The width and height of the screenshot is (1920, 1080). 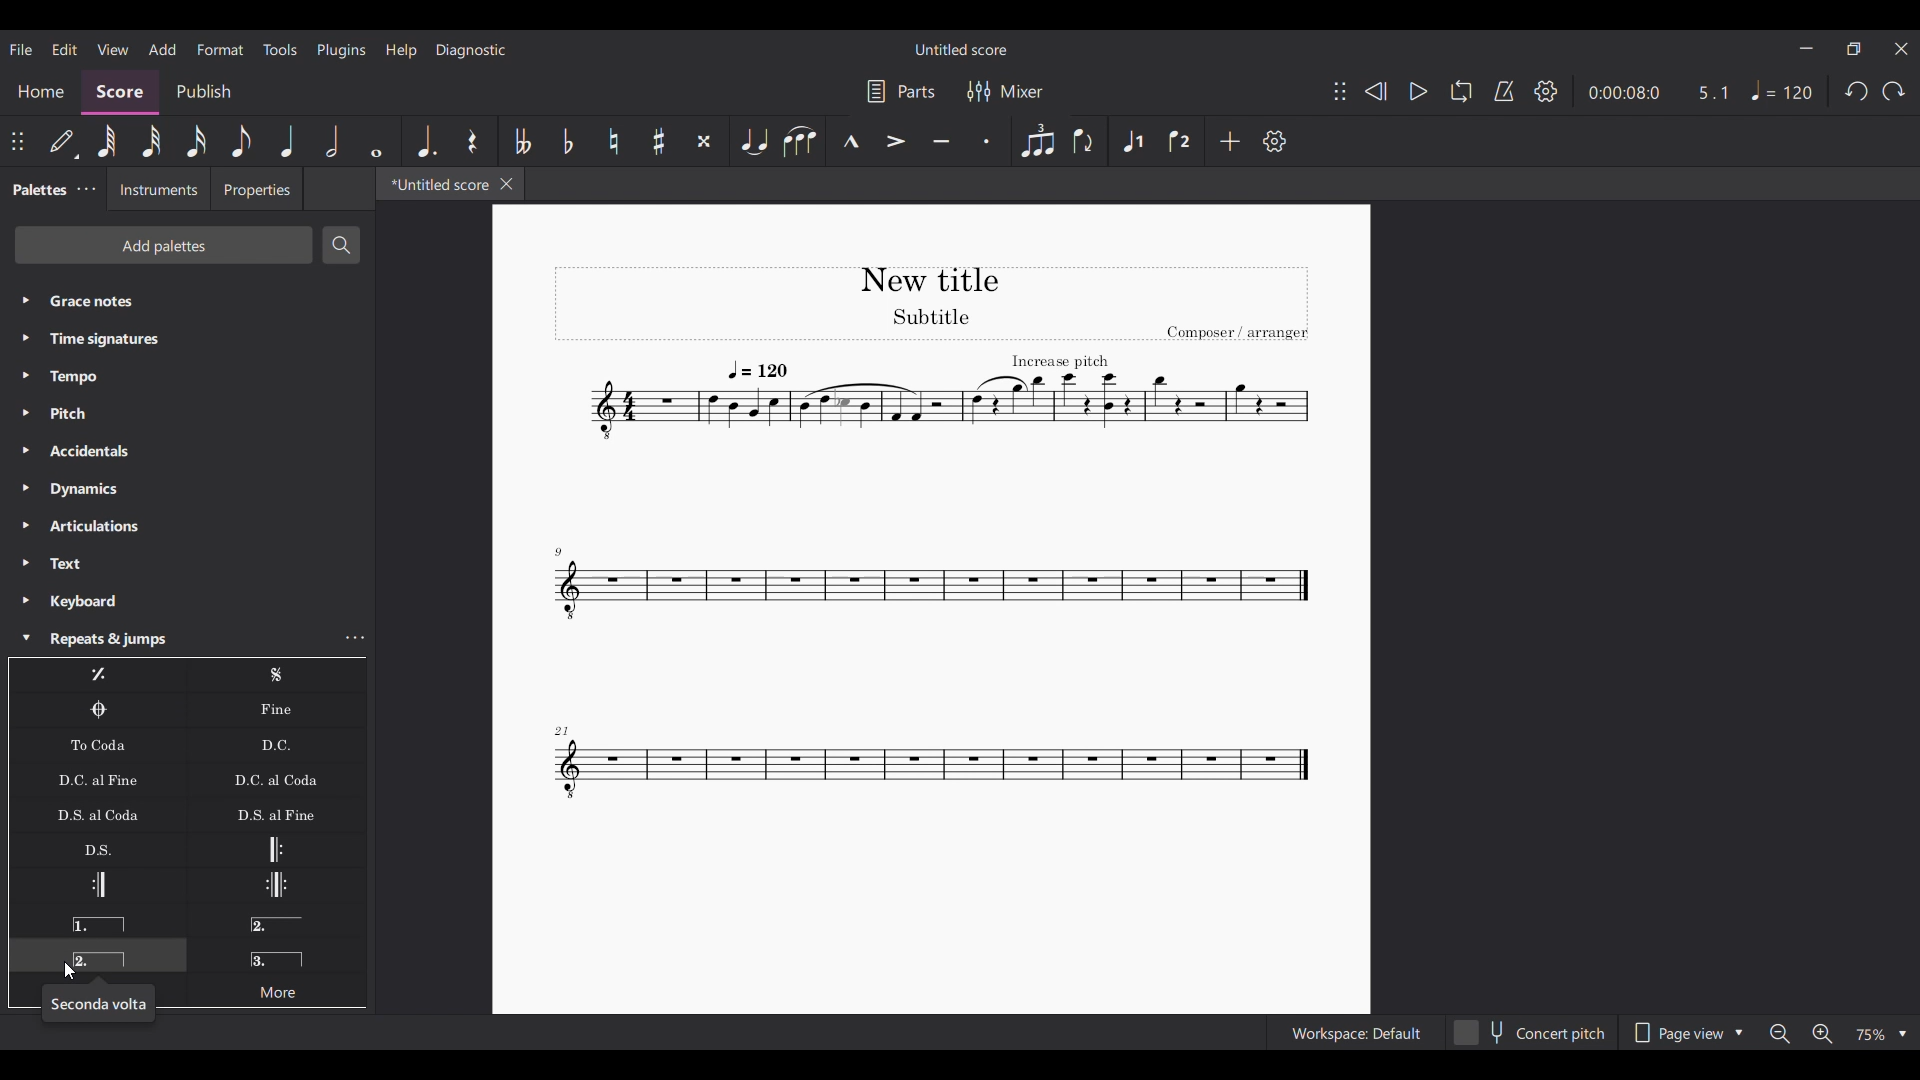 I want to click on More, so click(x=276, y=989).